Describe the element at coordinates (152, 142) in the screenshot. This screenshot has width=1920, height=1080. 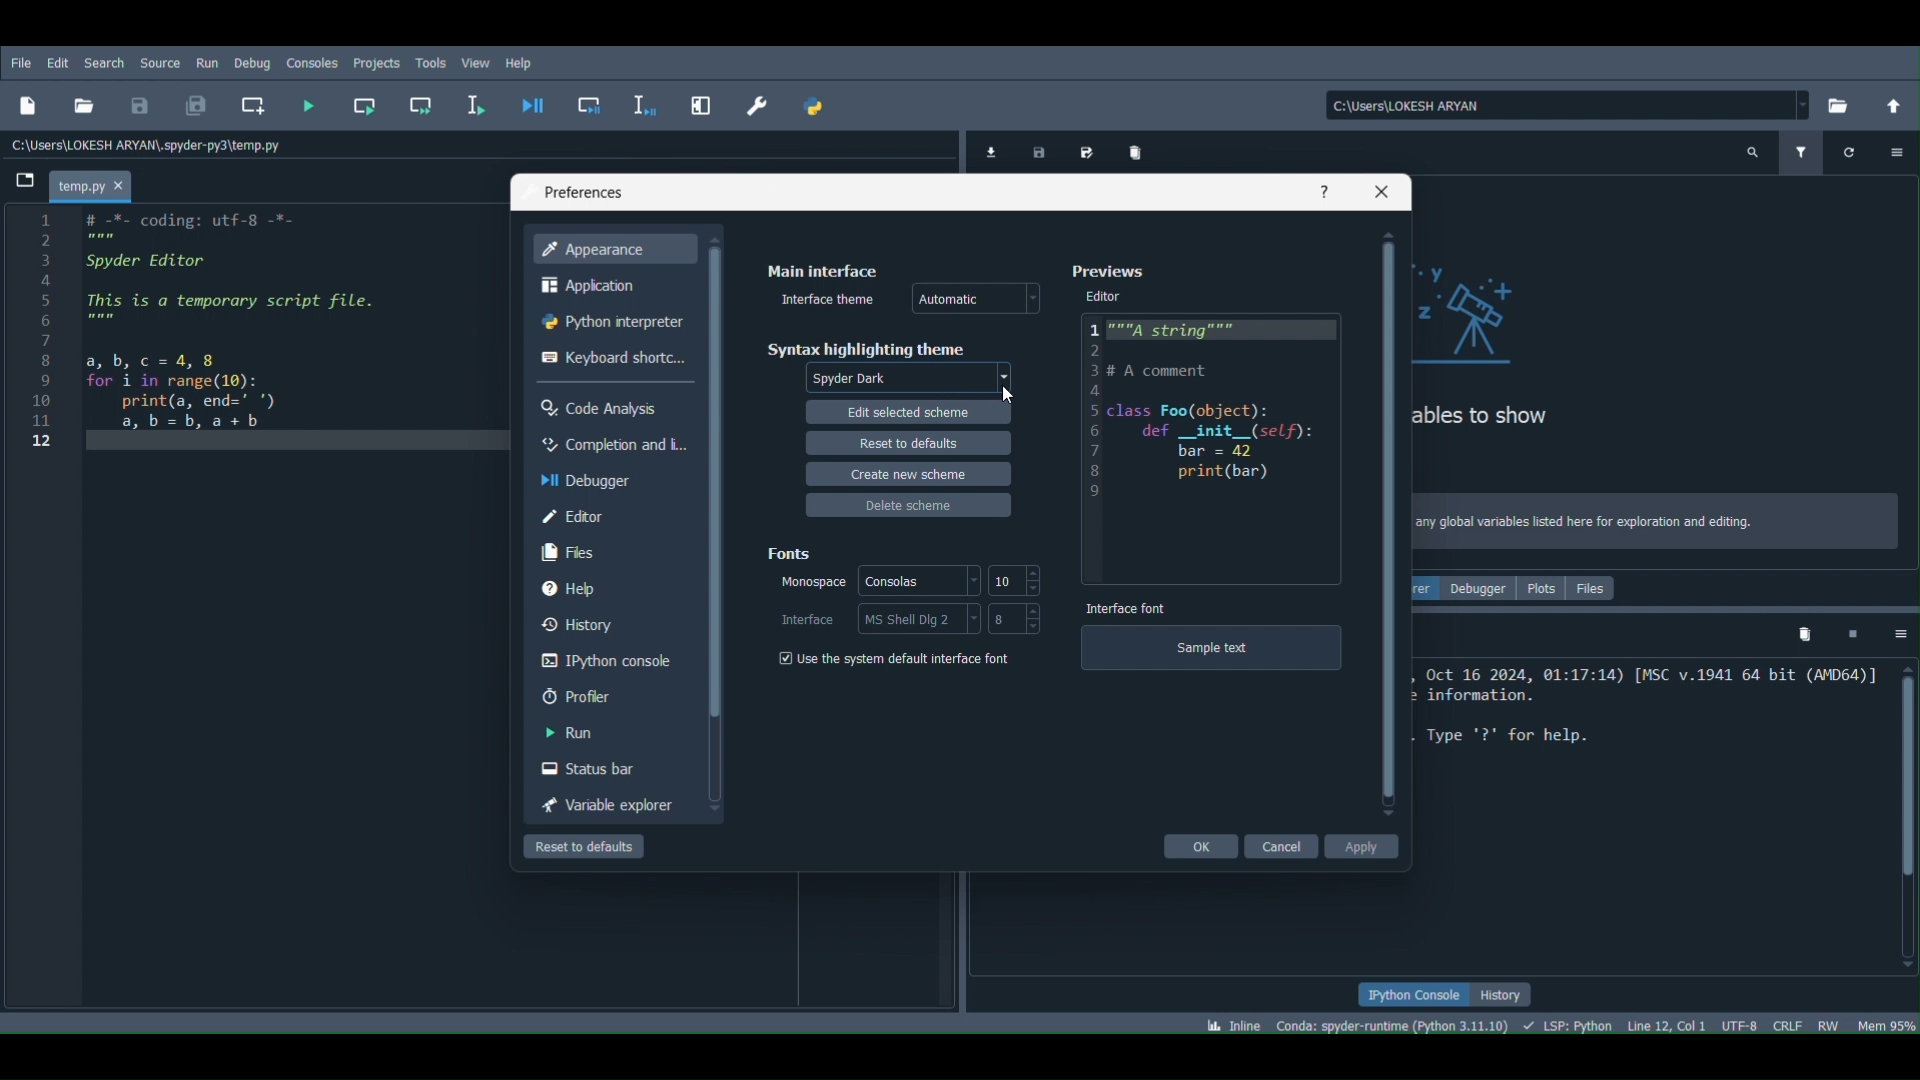
I see `File path` at that location.